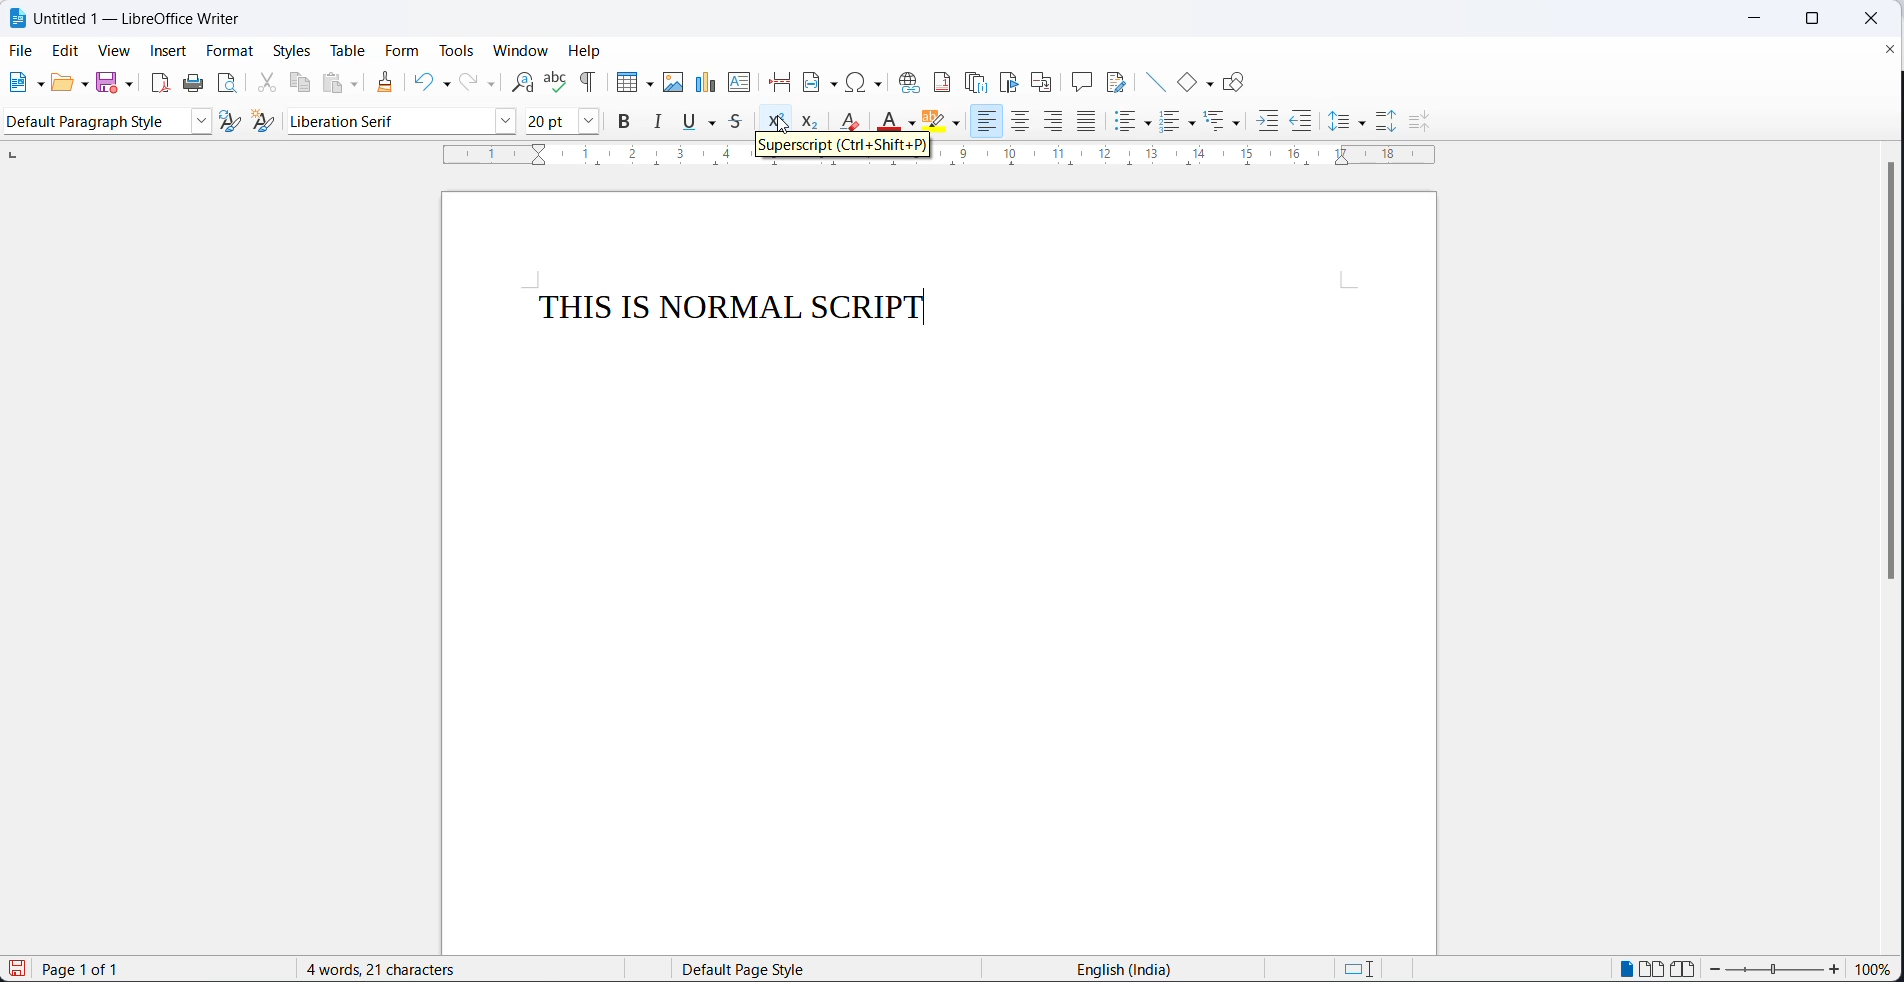 Image resolution: width=1904 pixels, height=982 pixels. What do you see at coordinates (1337, 122) in the screenshot?
I see `line spacing` at bounding box center [1337, 122].